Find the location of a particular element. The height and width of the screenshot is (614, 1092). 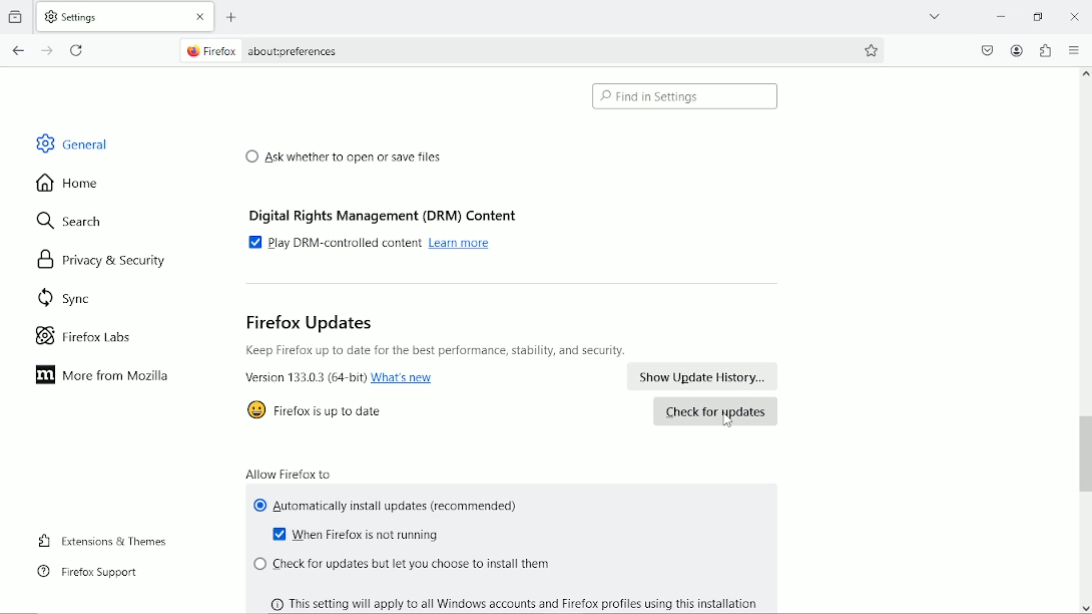

Play DRM-controlled content Learn more is located at coordinates (375, 243).